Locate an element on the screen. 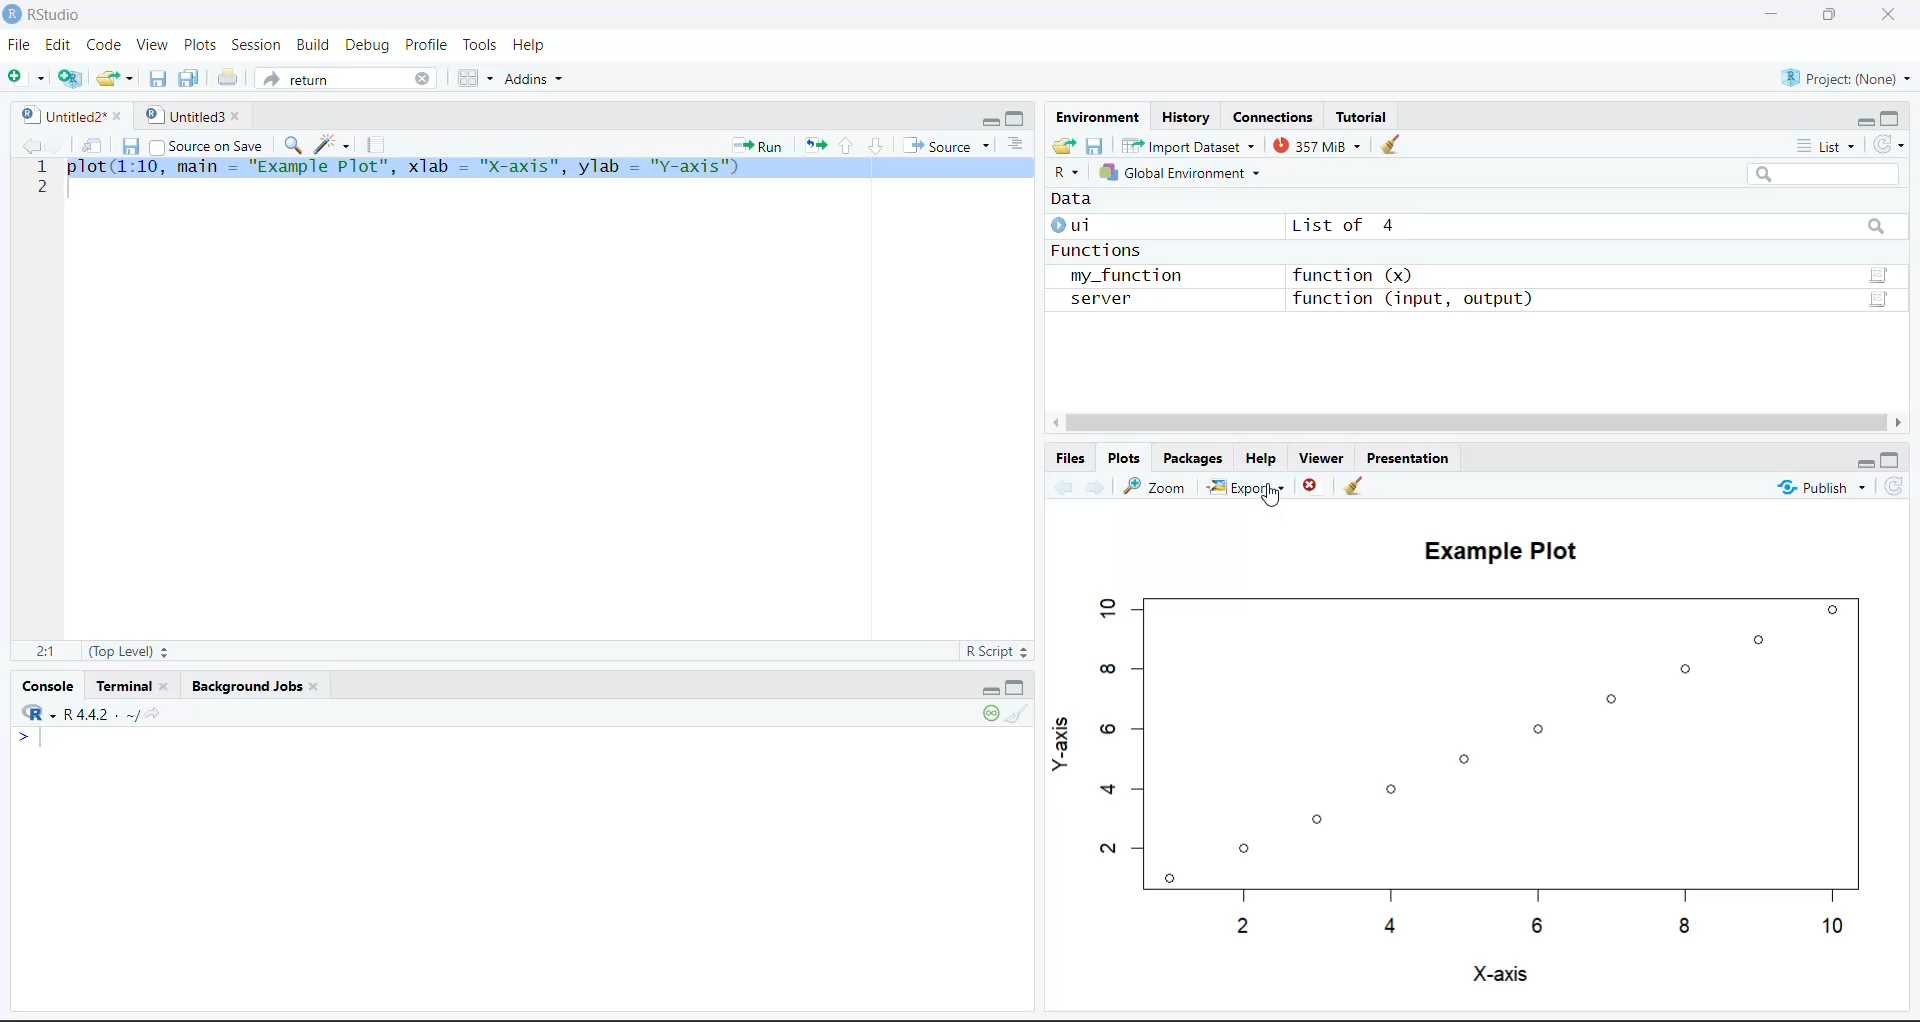  Save current document (Ctrl + S) is located at coordinates (129, 143).